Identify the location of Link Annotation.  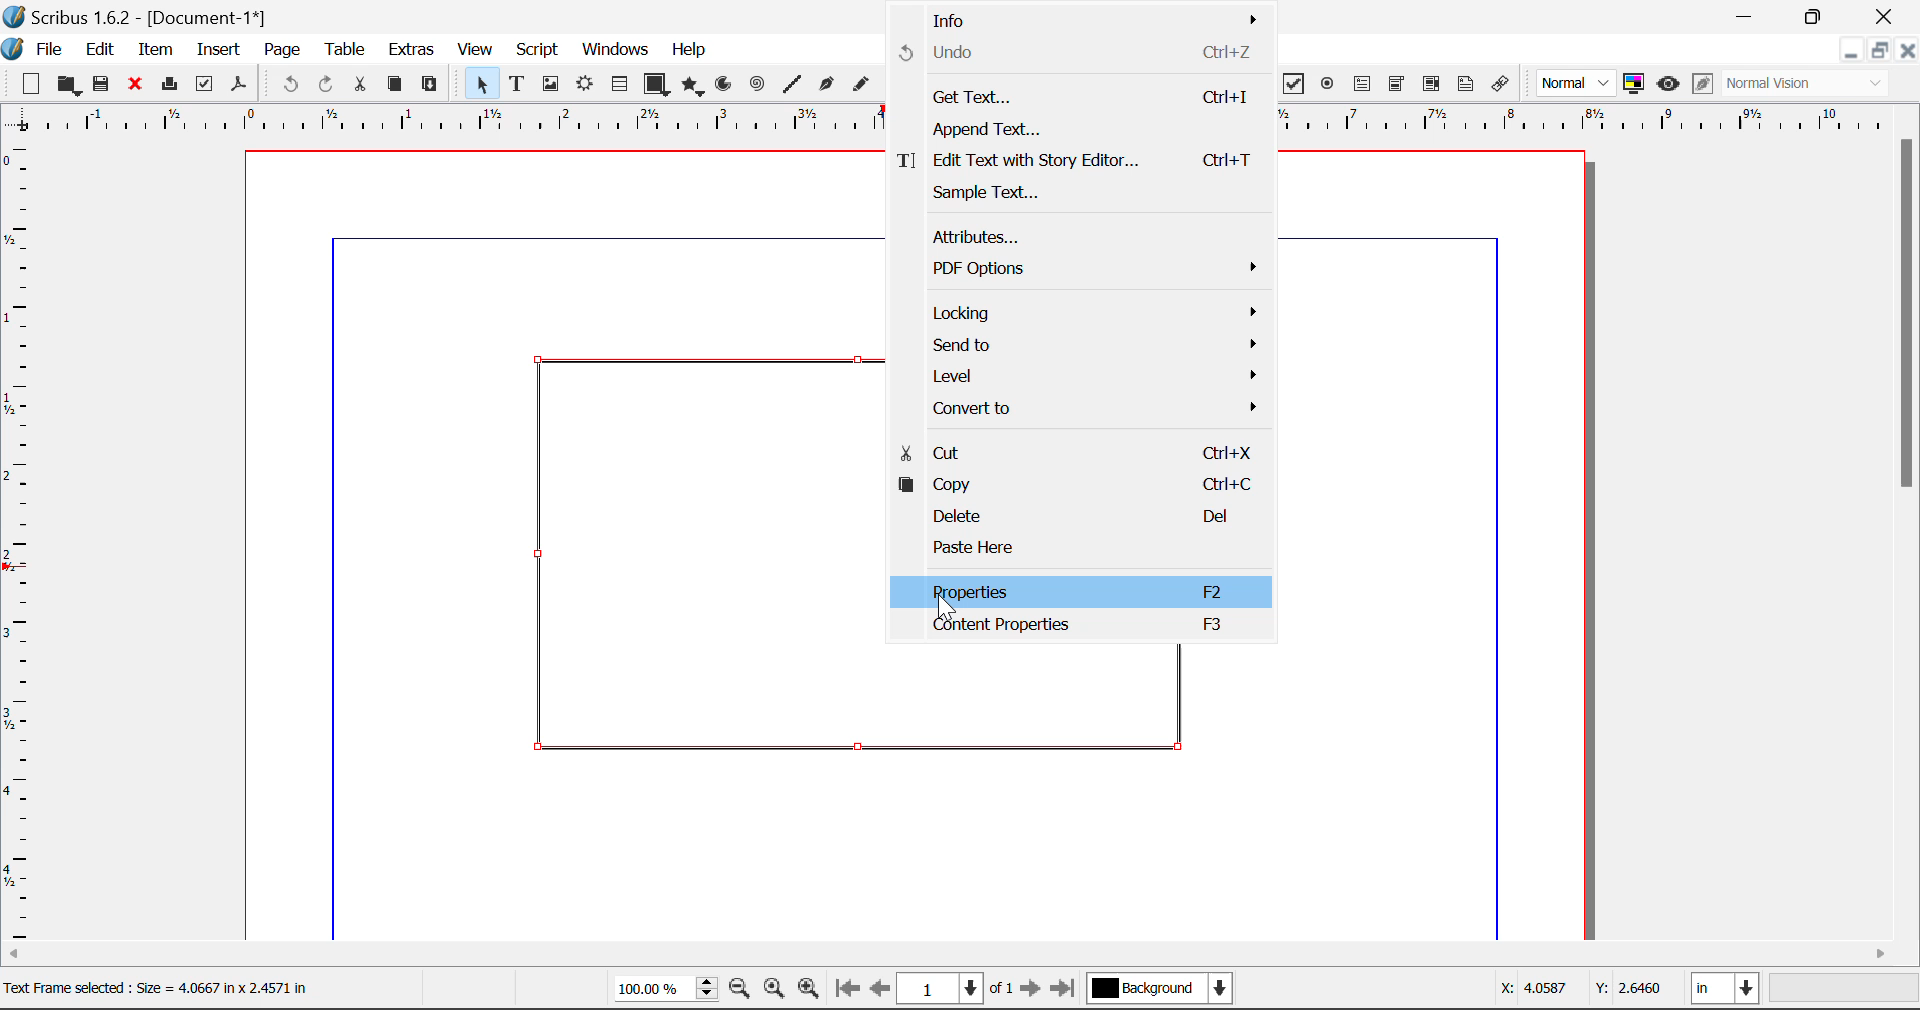
(1499, 84).